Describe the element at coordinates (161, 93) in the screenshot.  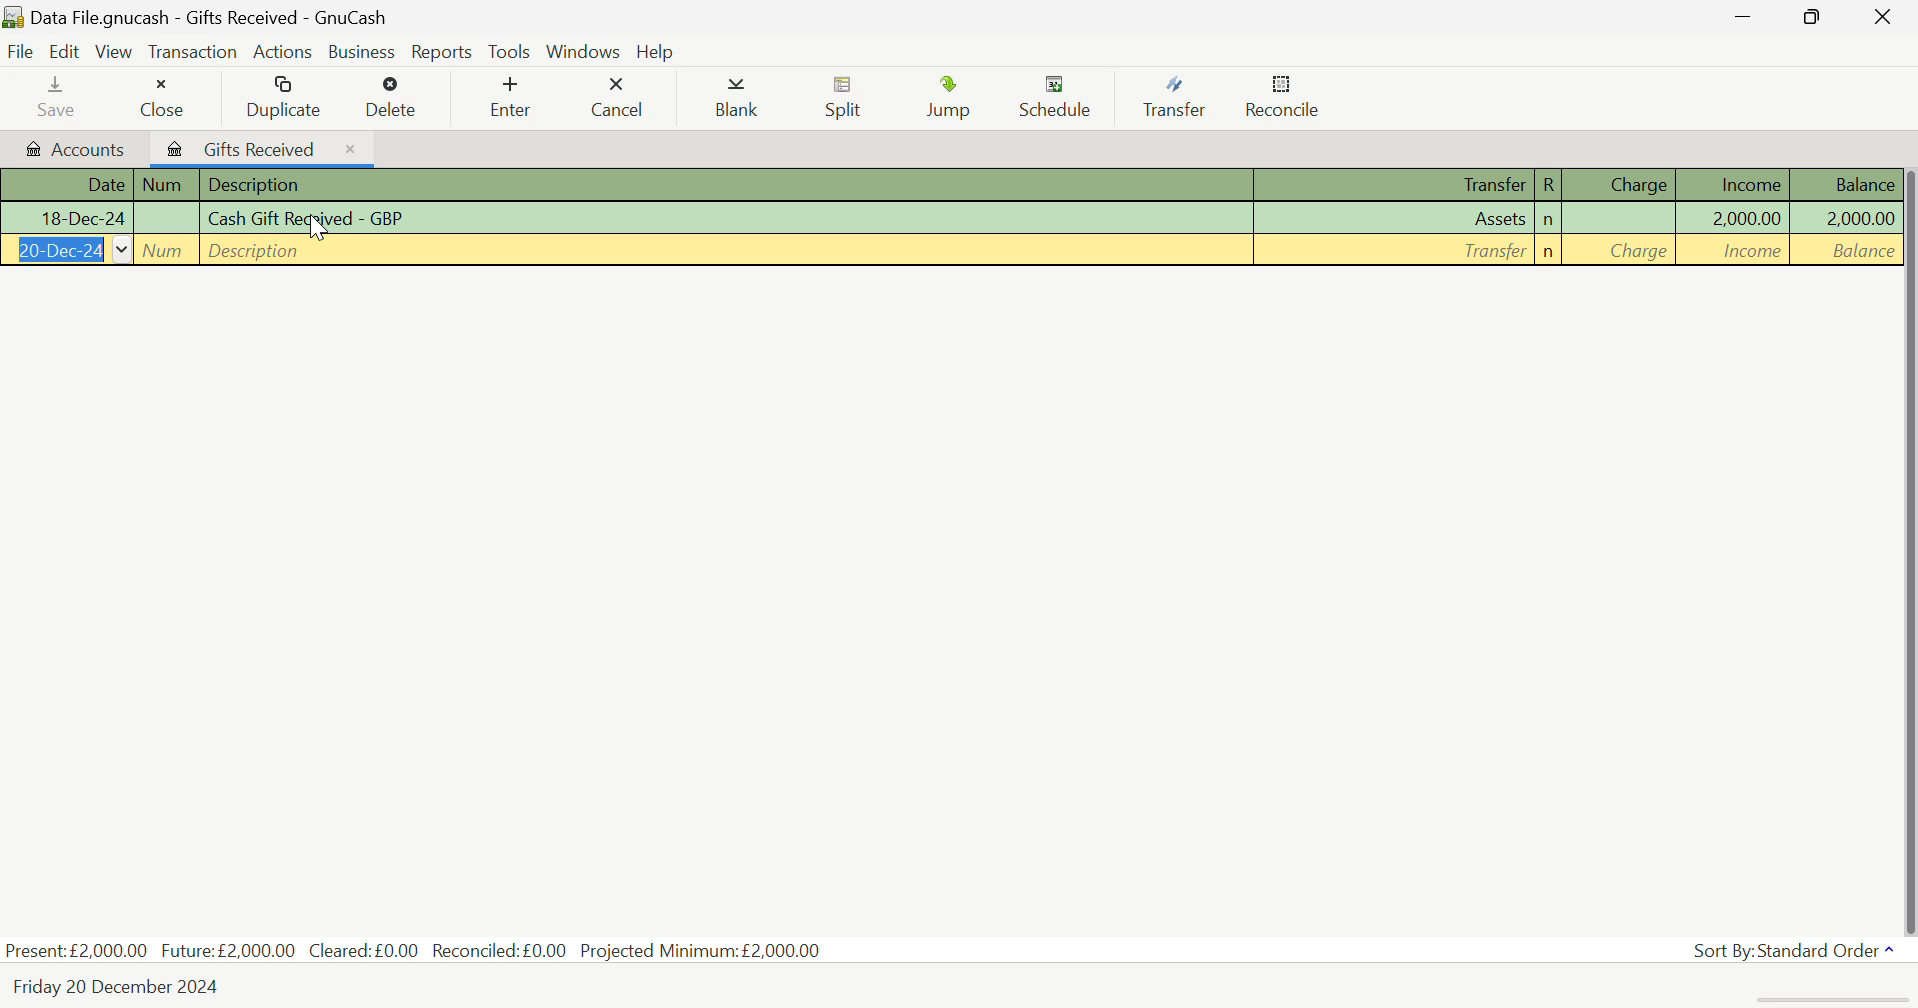
I see `Close` at that location.